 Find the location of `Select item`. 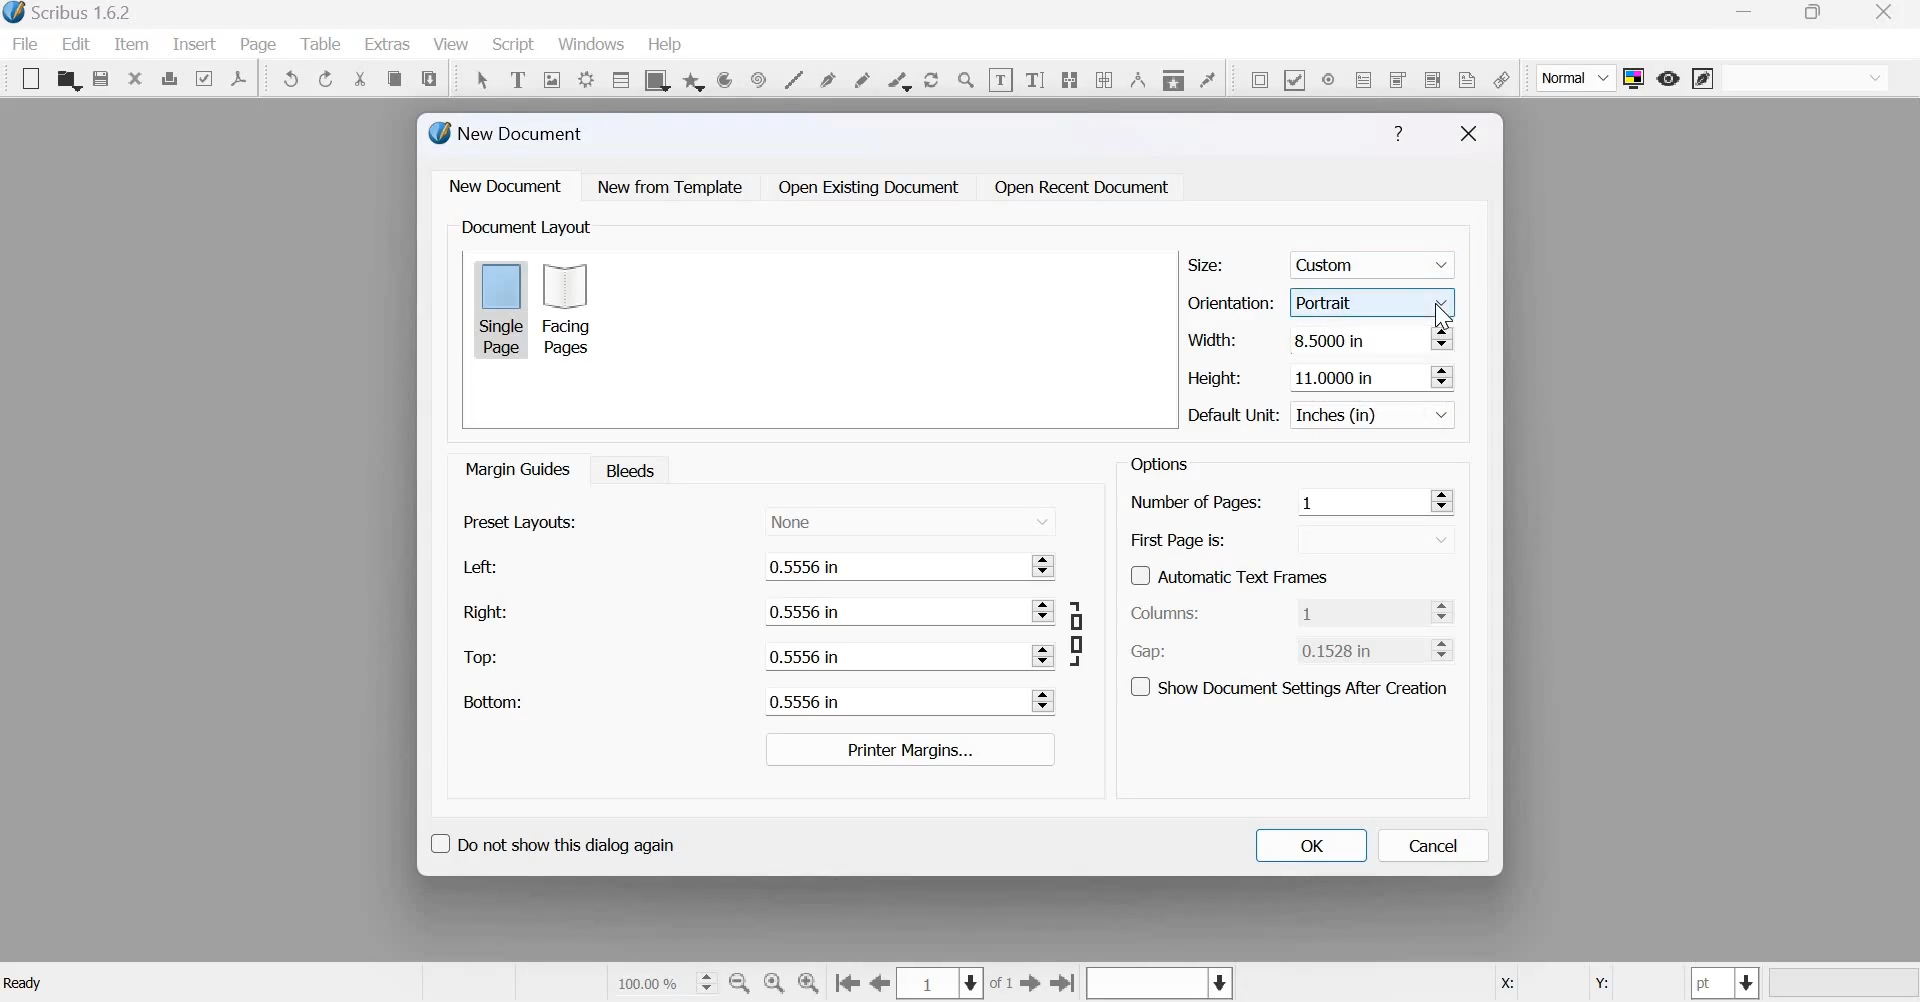

Select item is located at coordinates (482, 77).